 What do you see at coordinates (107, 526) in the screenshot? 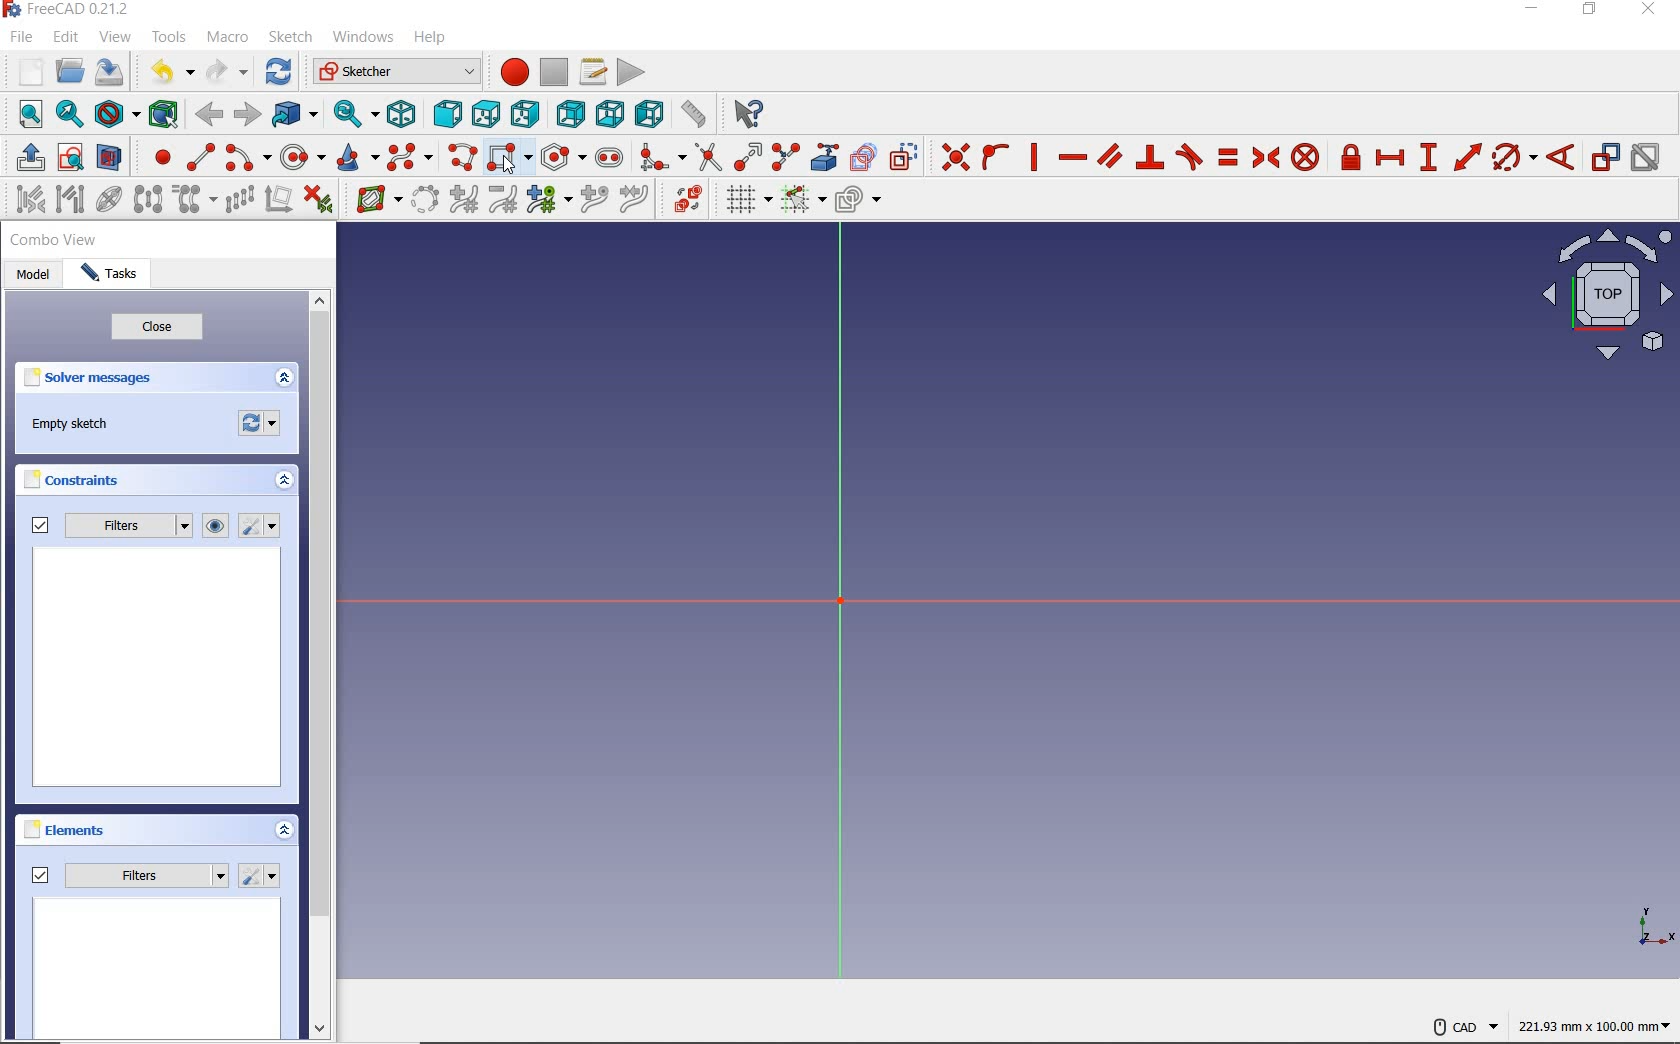
I see `filters` at bounding box center [107, 526].